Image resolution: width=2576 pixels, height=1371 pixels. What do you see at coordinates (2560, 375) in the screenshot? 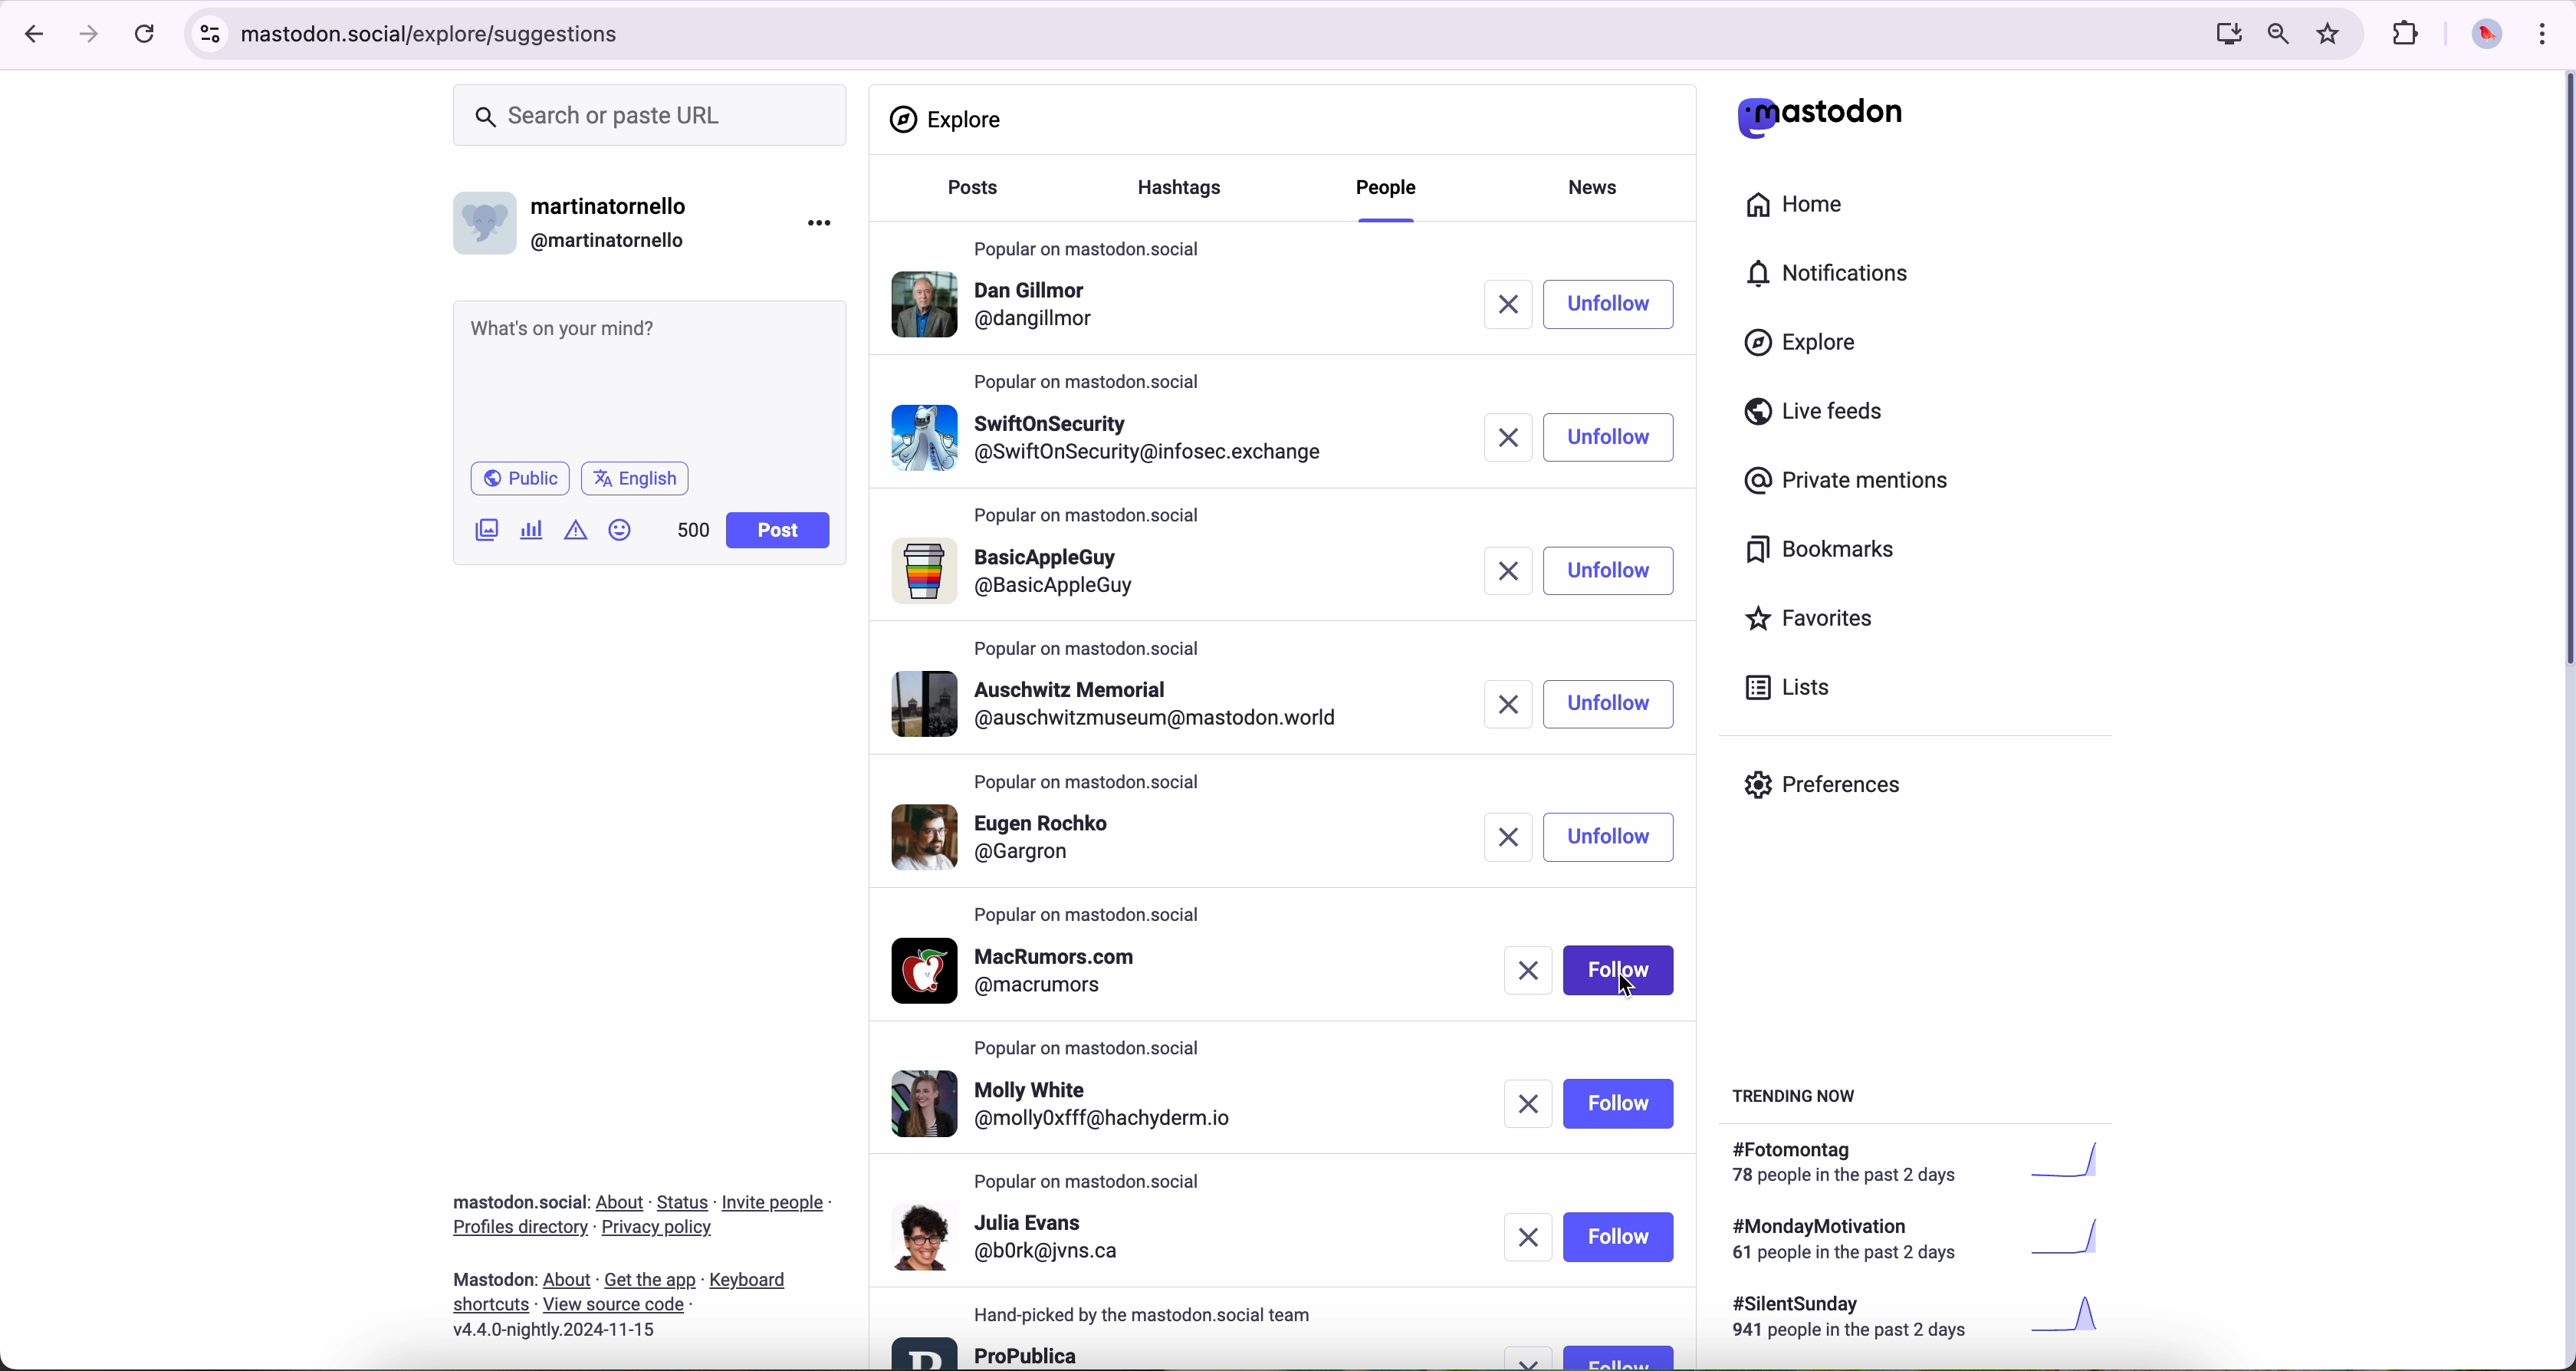
I see `scroll bar` at bounding box center [2560, 375].